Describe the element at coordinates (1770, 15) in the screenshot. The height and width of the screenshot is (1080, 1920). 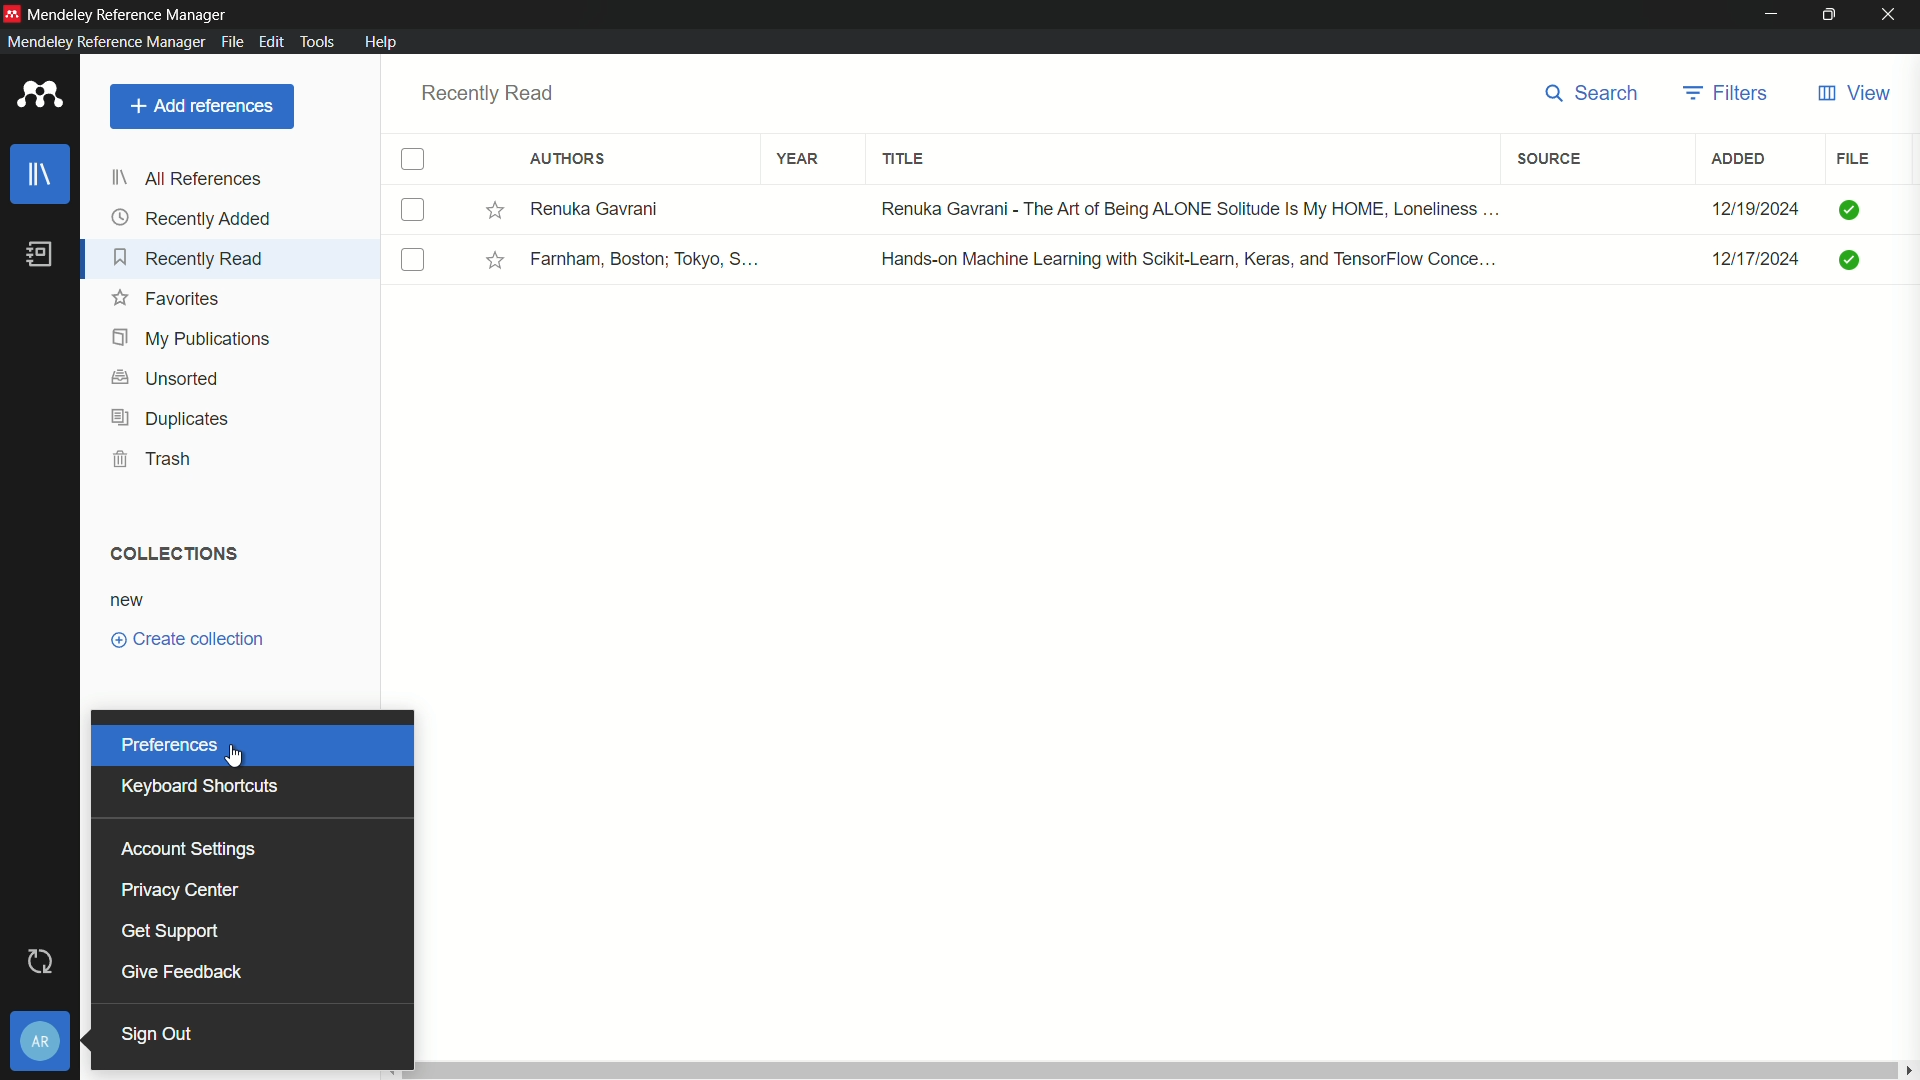
I see `minimize` at that location.